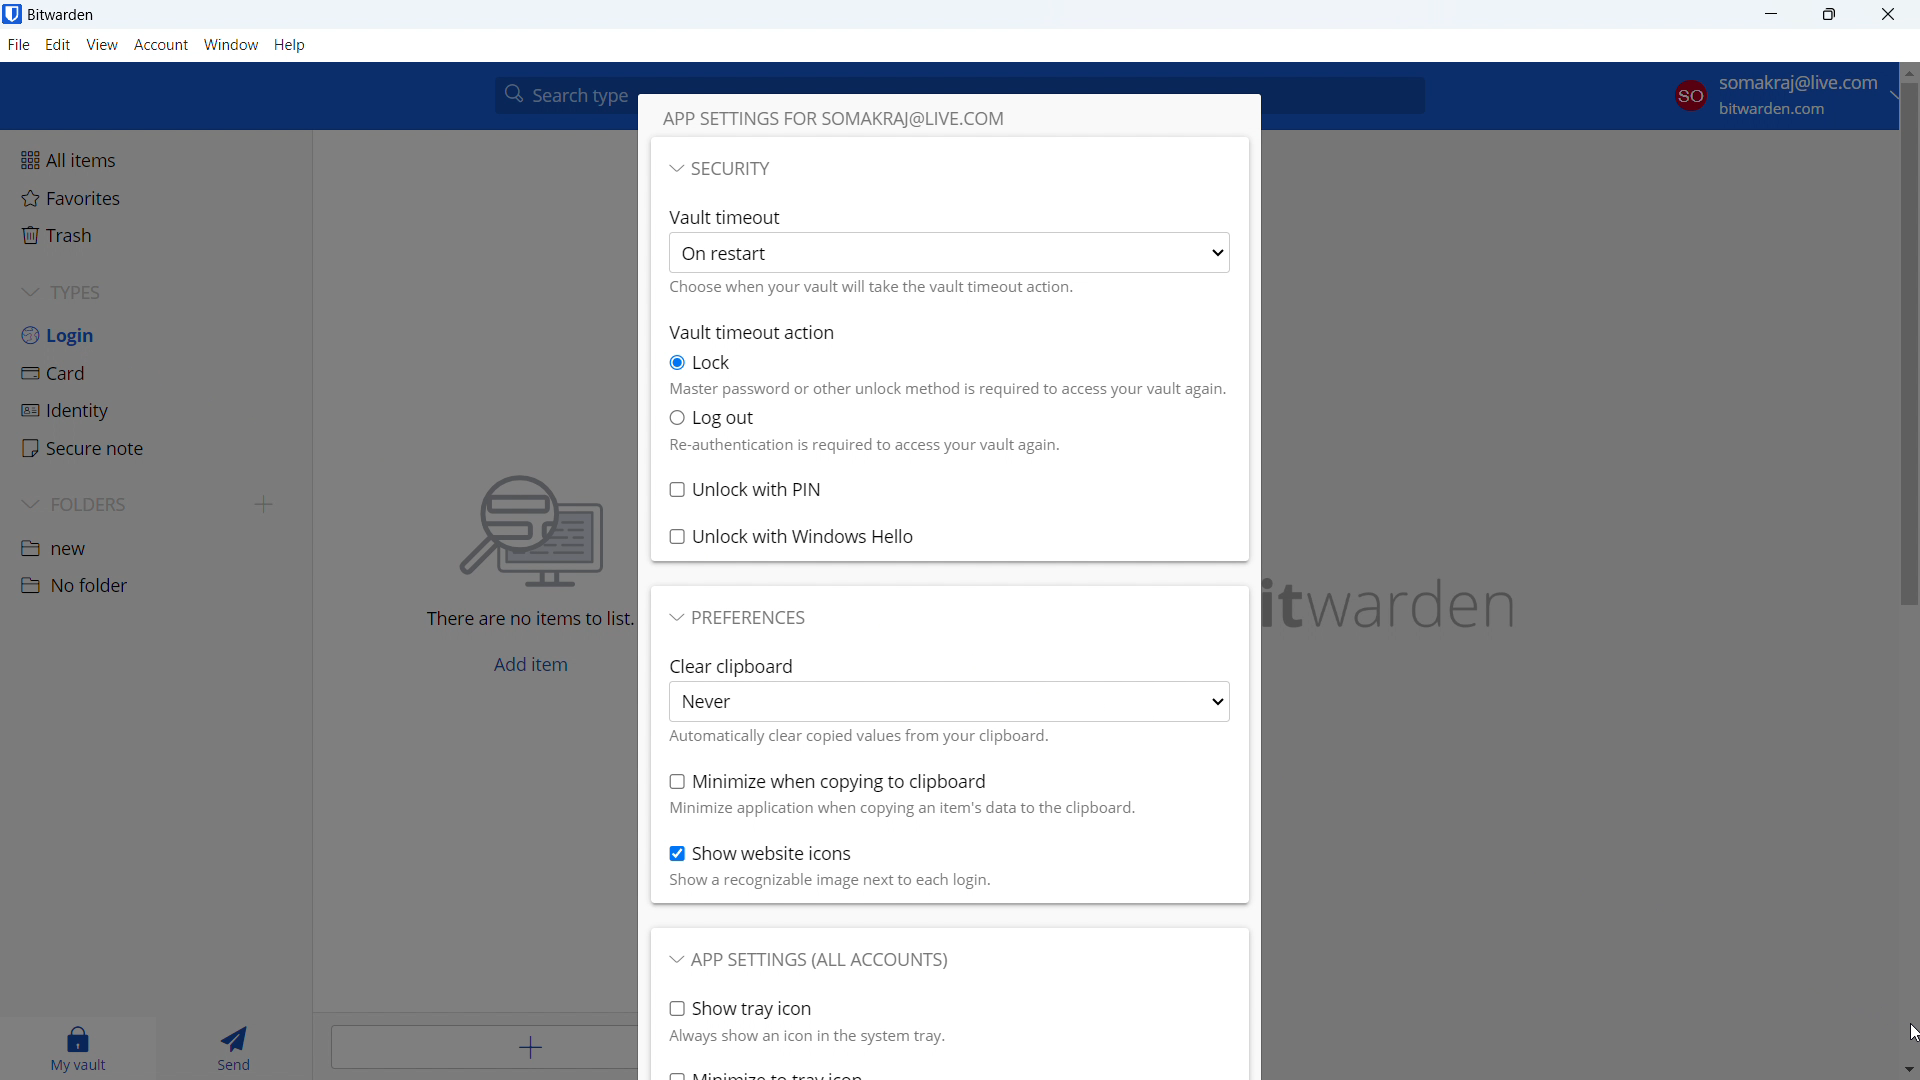  What do you see at coordinates (127, 504) in the screenshot?
I see `folders` at bounding box center [127, 504].